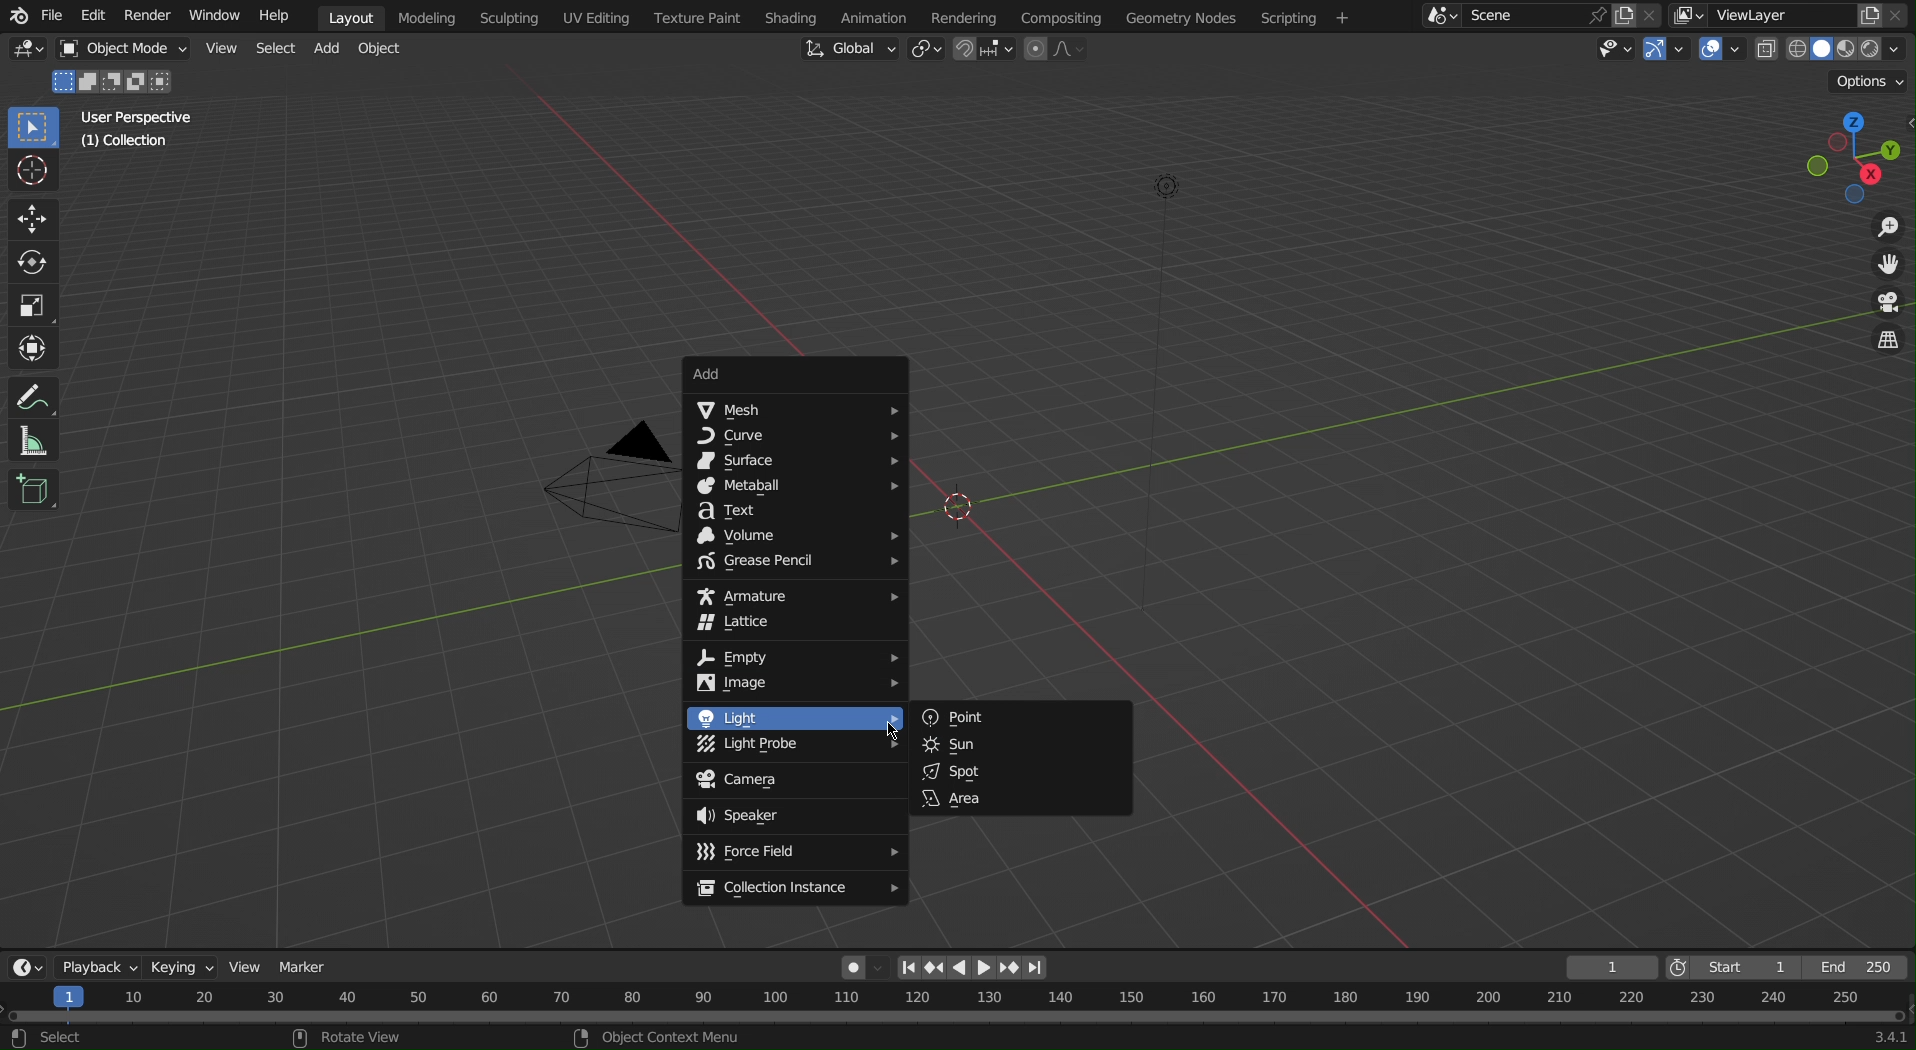 This screenshot has width=1916, height=1050. I want to click on View Layer, so click(1754, 14).